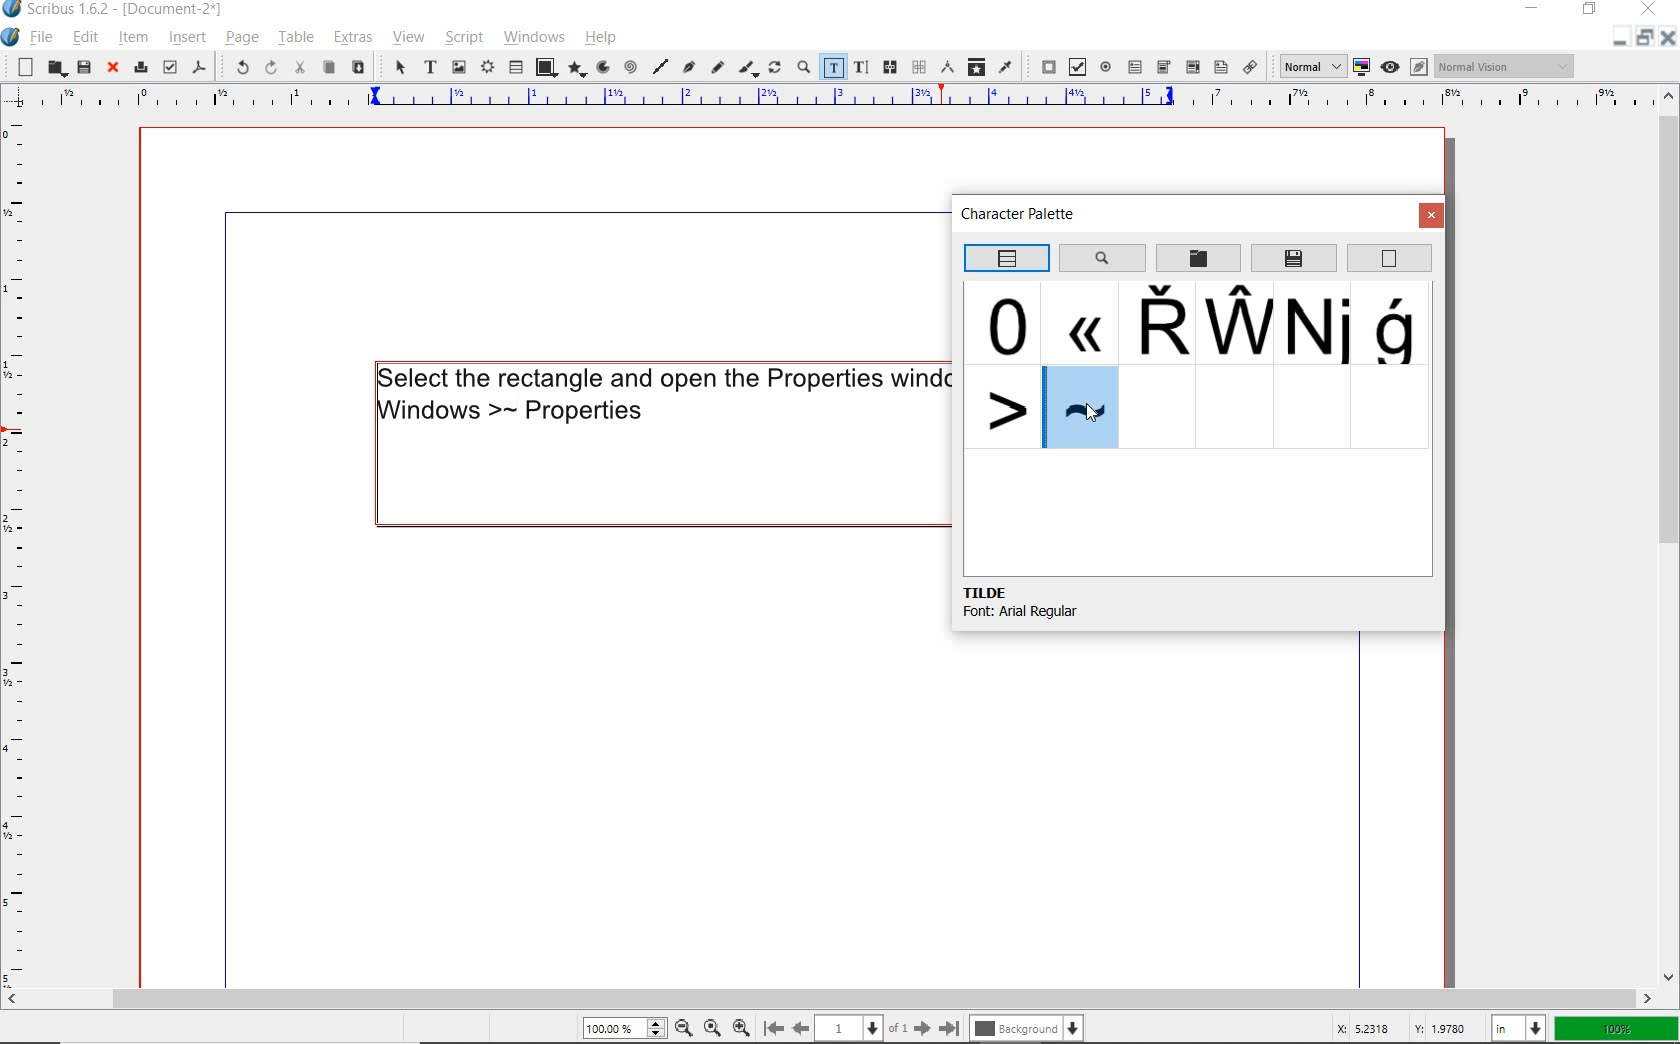  What do you see at coordinates (356, 39) in the screenshot?
I see `extras` at bounding box center [356, 39].